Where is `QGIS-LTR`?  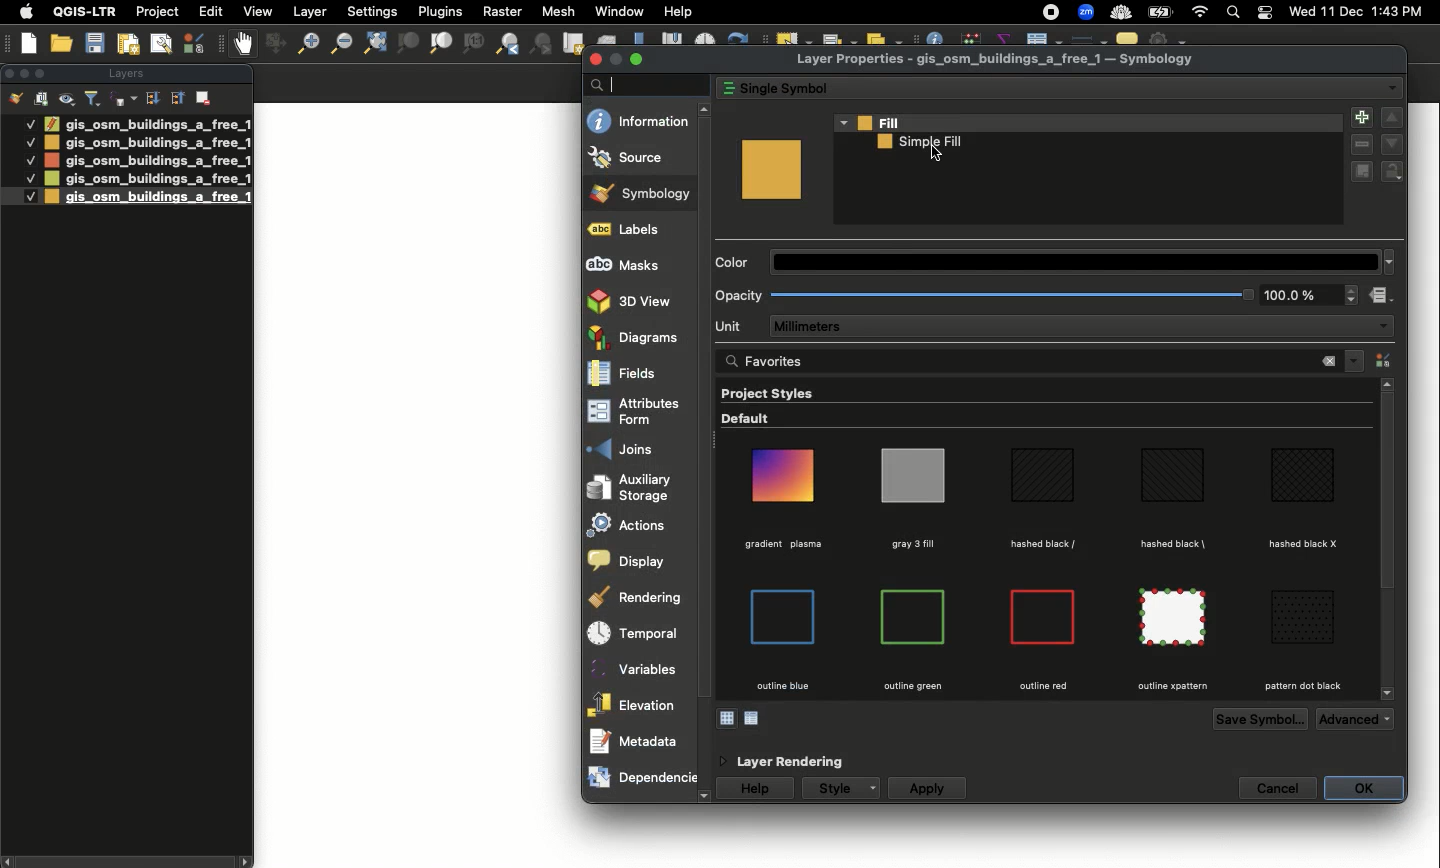 QGIS-LTR is located at coordinates (85, 11).